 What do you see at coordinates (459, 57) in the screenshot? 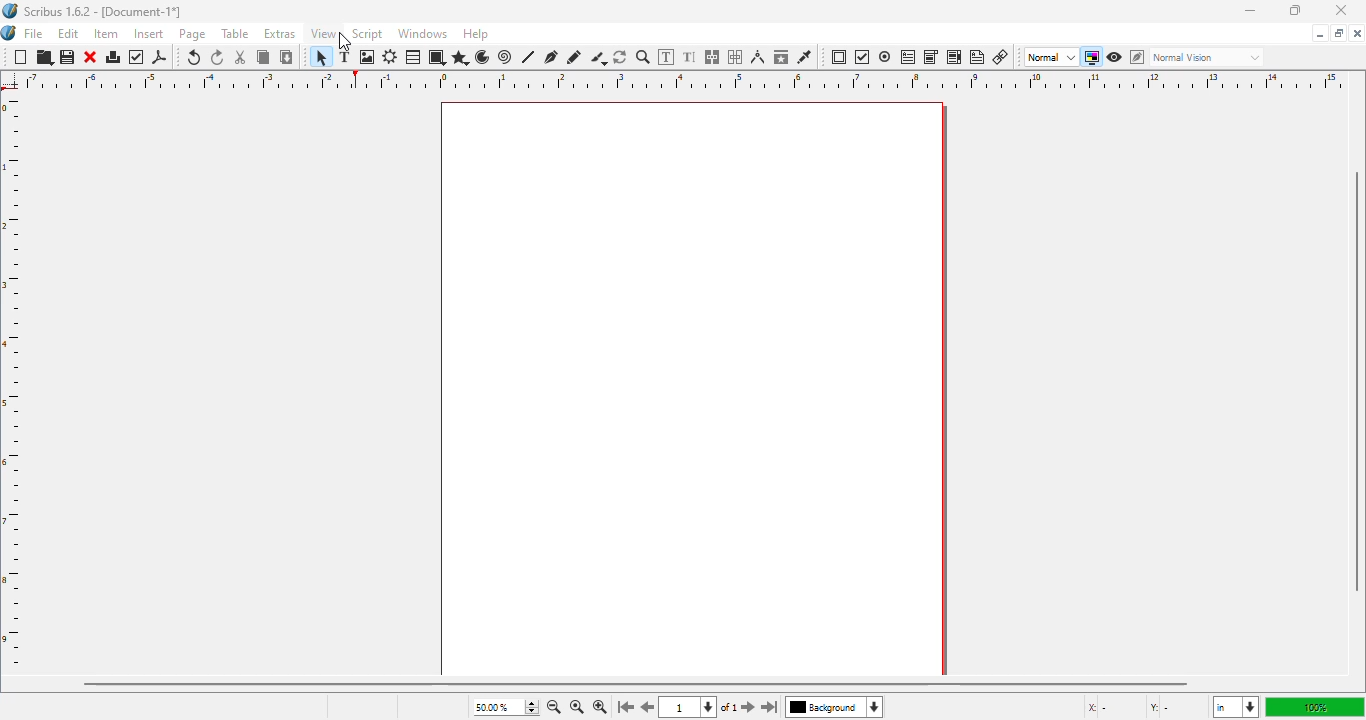
I see `polygon` at bounding box center [459, 57].